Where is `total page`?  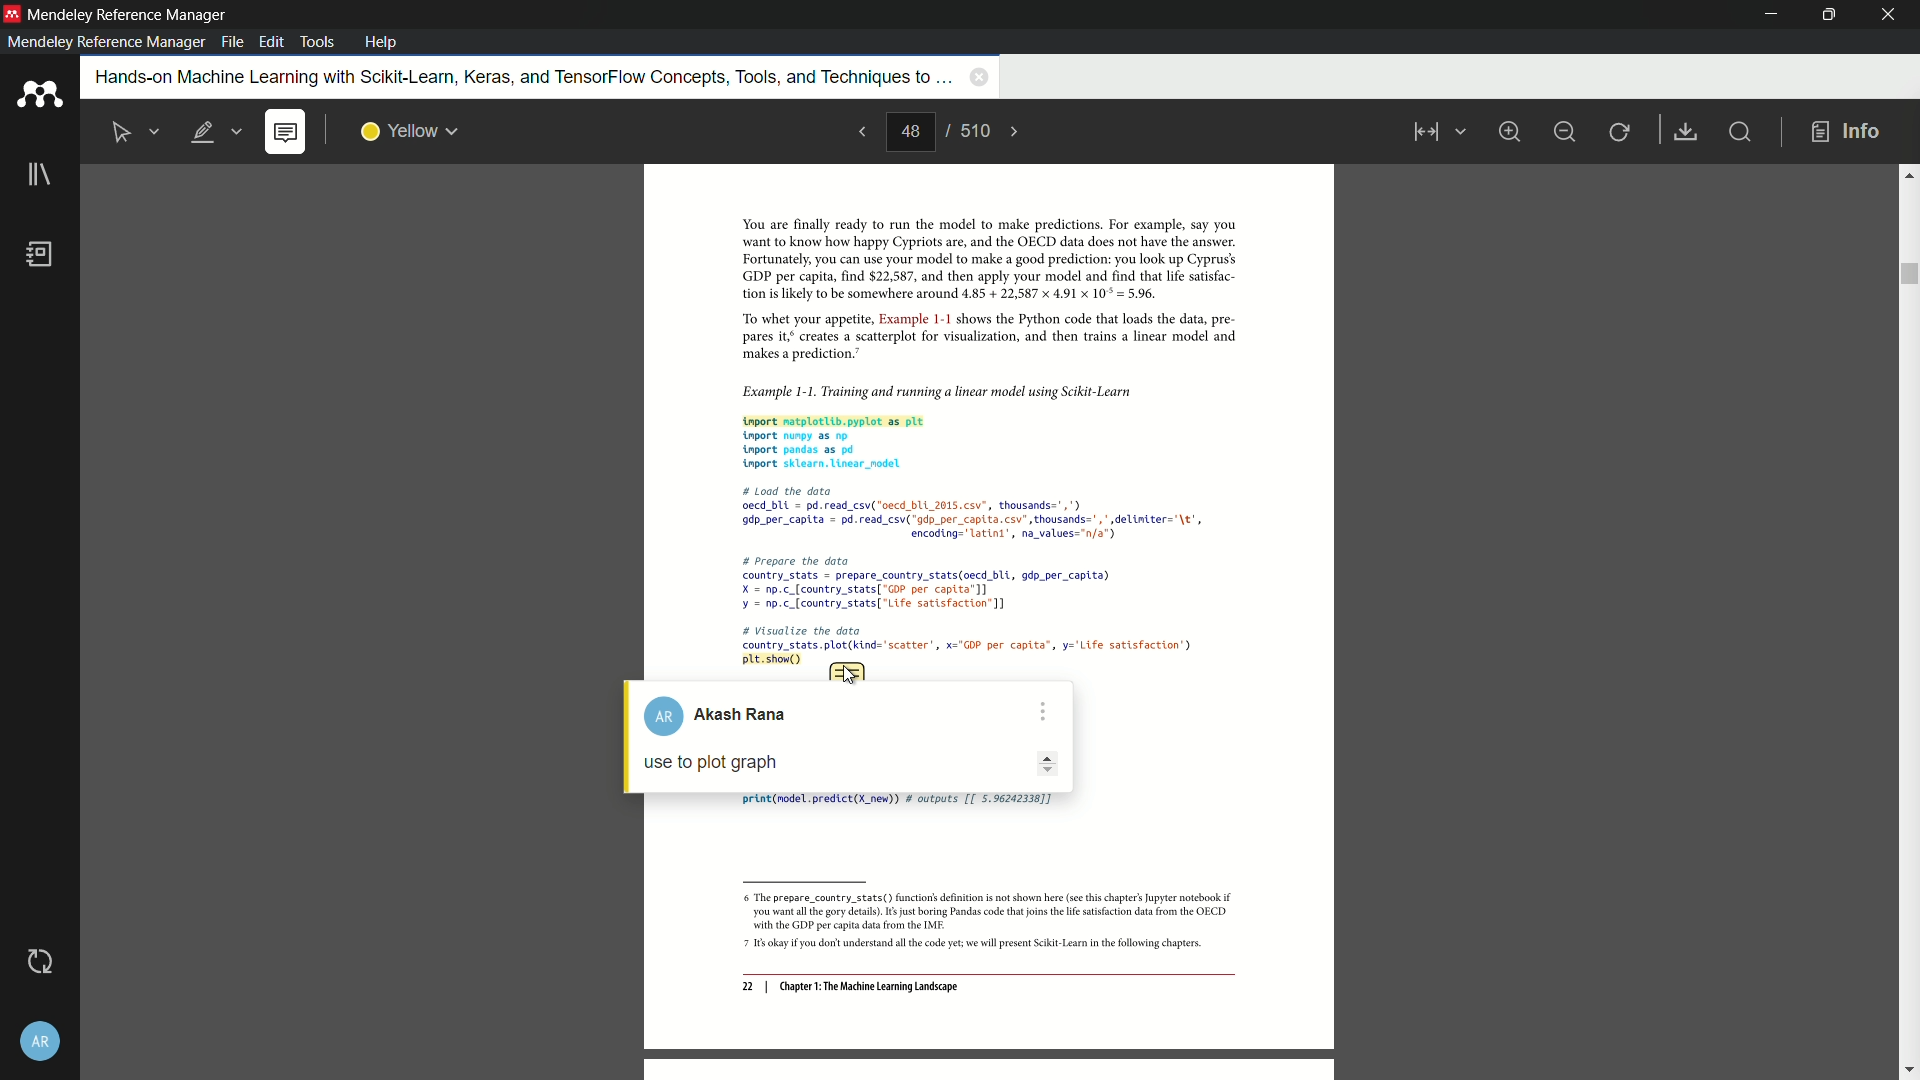
total page is located at coordinates (973, 130).